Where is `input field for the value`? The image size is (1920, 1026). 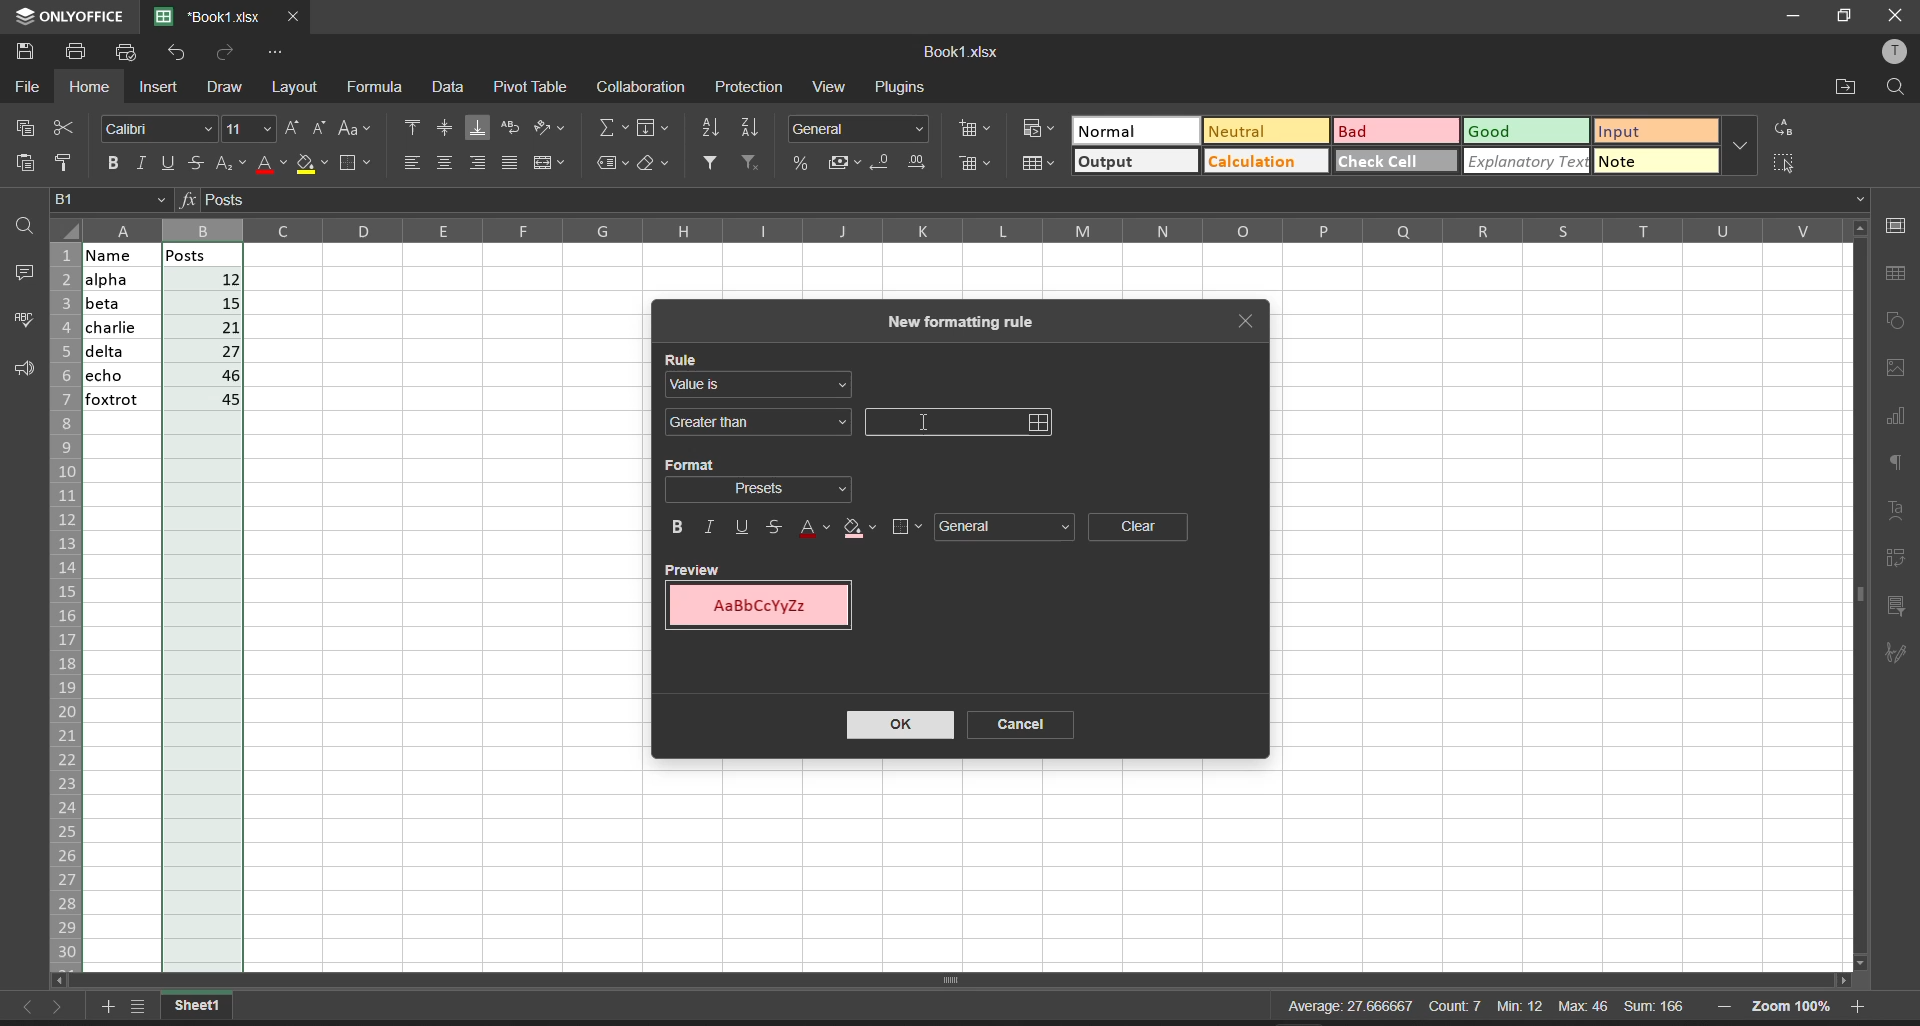 input field for the value is located at coordinates (961, 421).